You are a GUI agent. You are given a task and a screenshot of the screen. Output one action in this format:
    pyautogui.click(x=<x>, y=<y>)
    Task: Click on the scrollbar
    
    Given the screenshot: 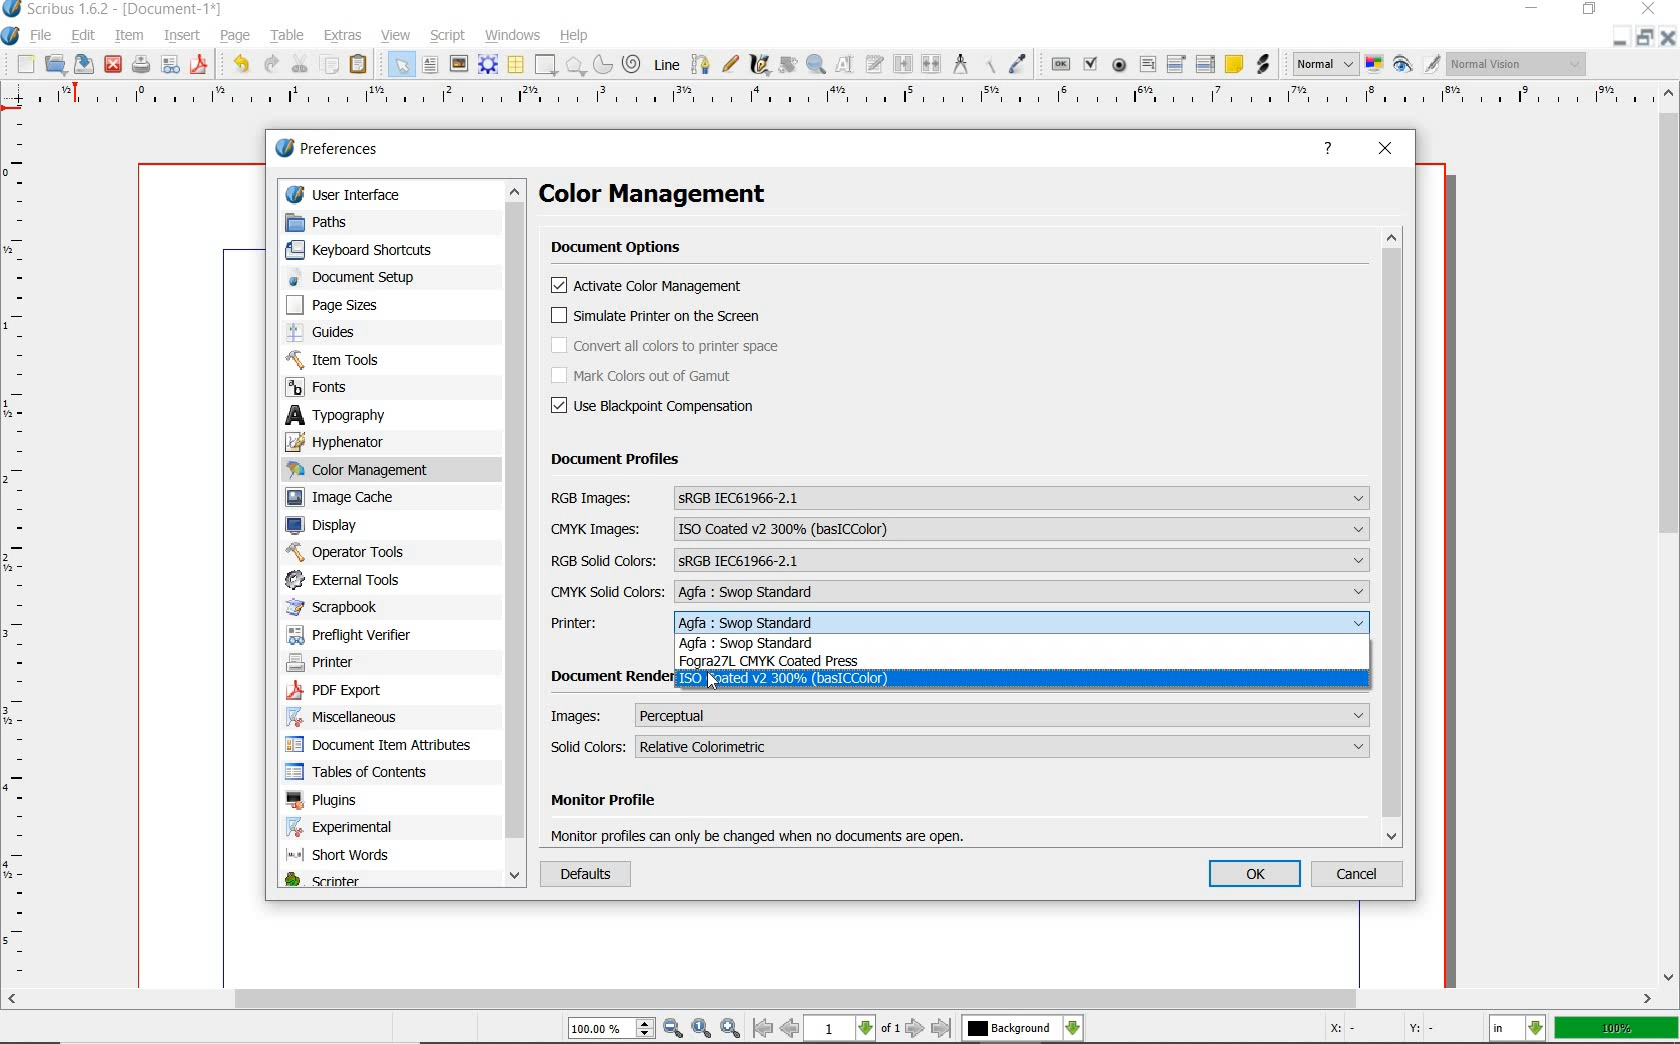 What is the action you would take?
    pyautogui.click(x=1395, y=536)
    